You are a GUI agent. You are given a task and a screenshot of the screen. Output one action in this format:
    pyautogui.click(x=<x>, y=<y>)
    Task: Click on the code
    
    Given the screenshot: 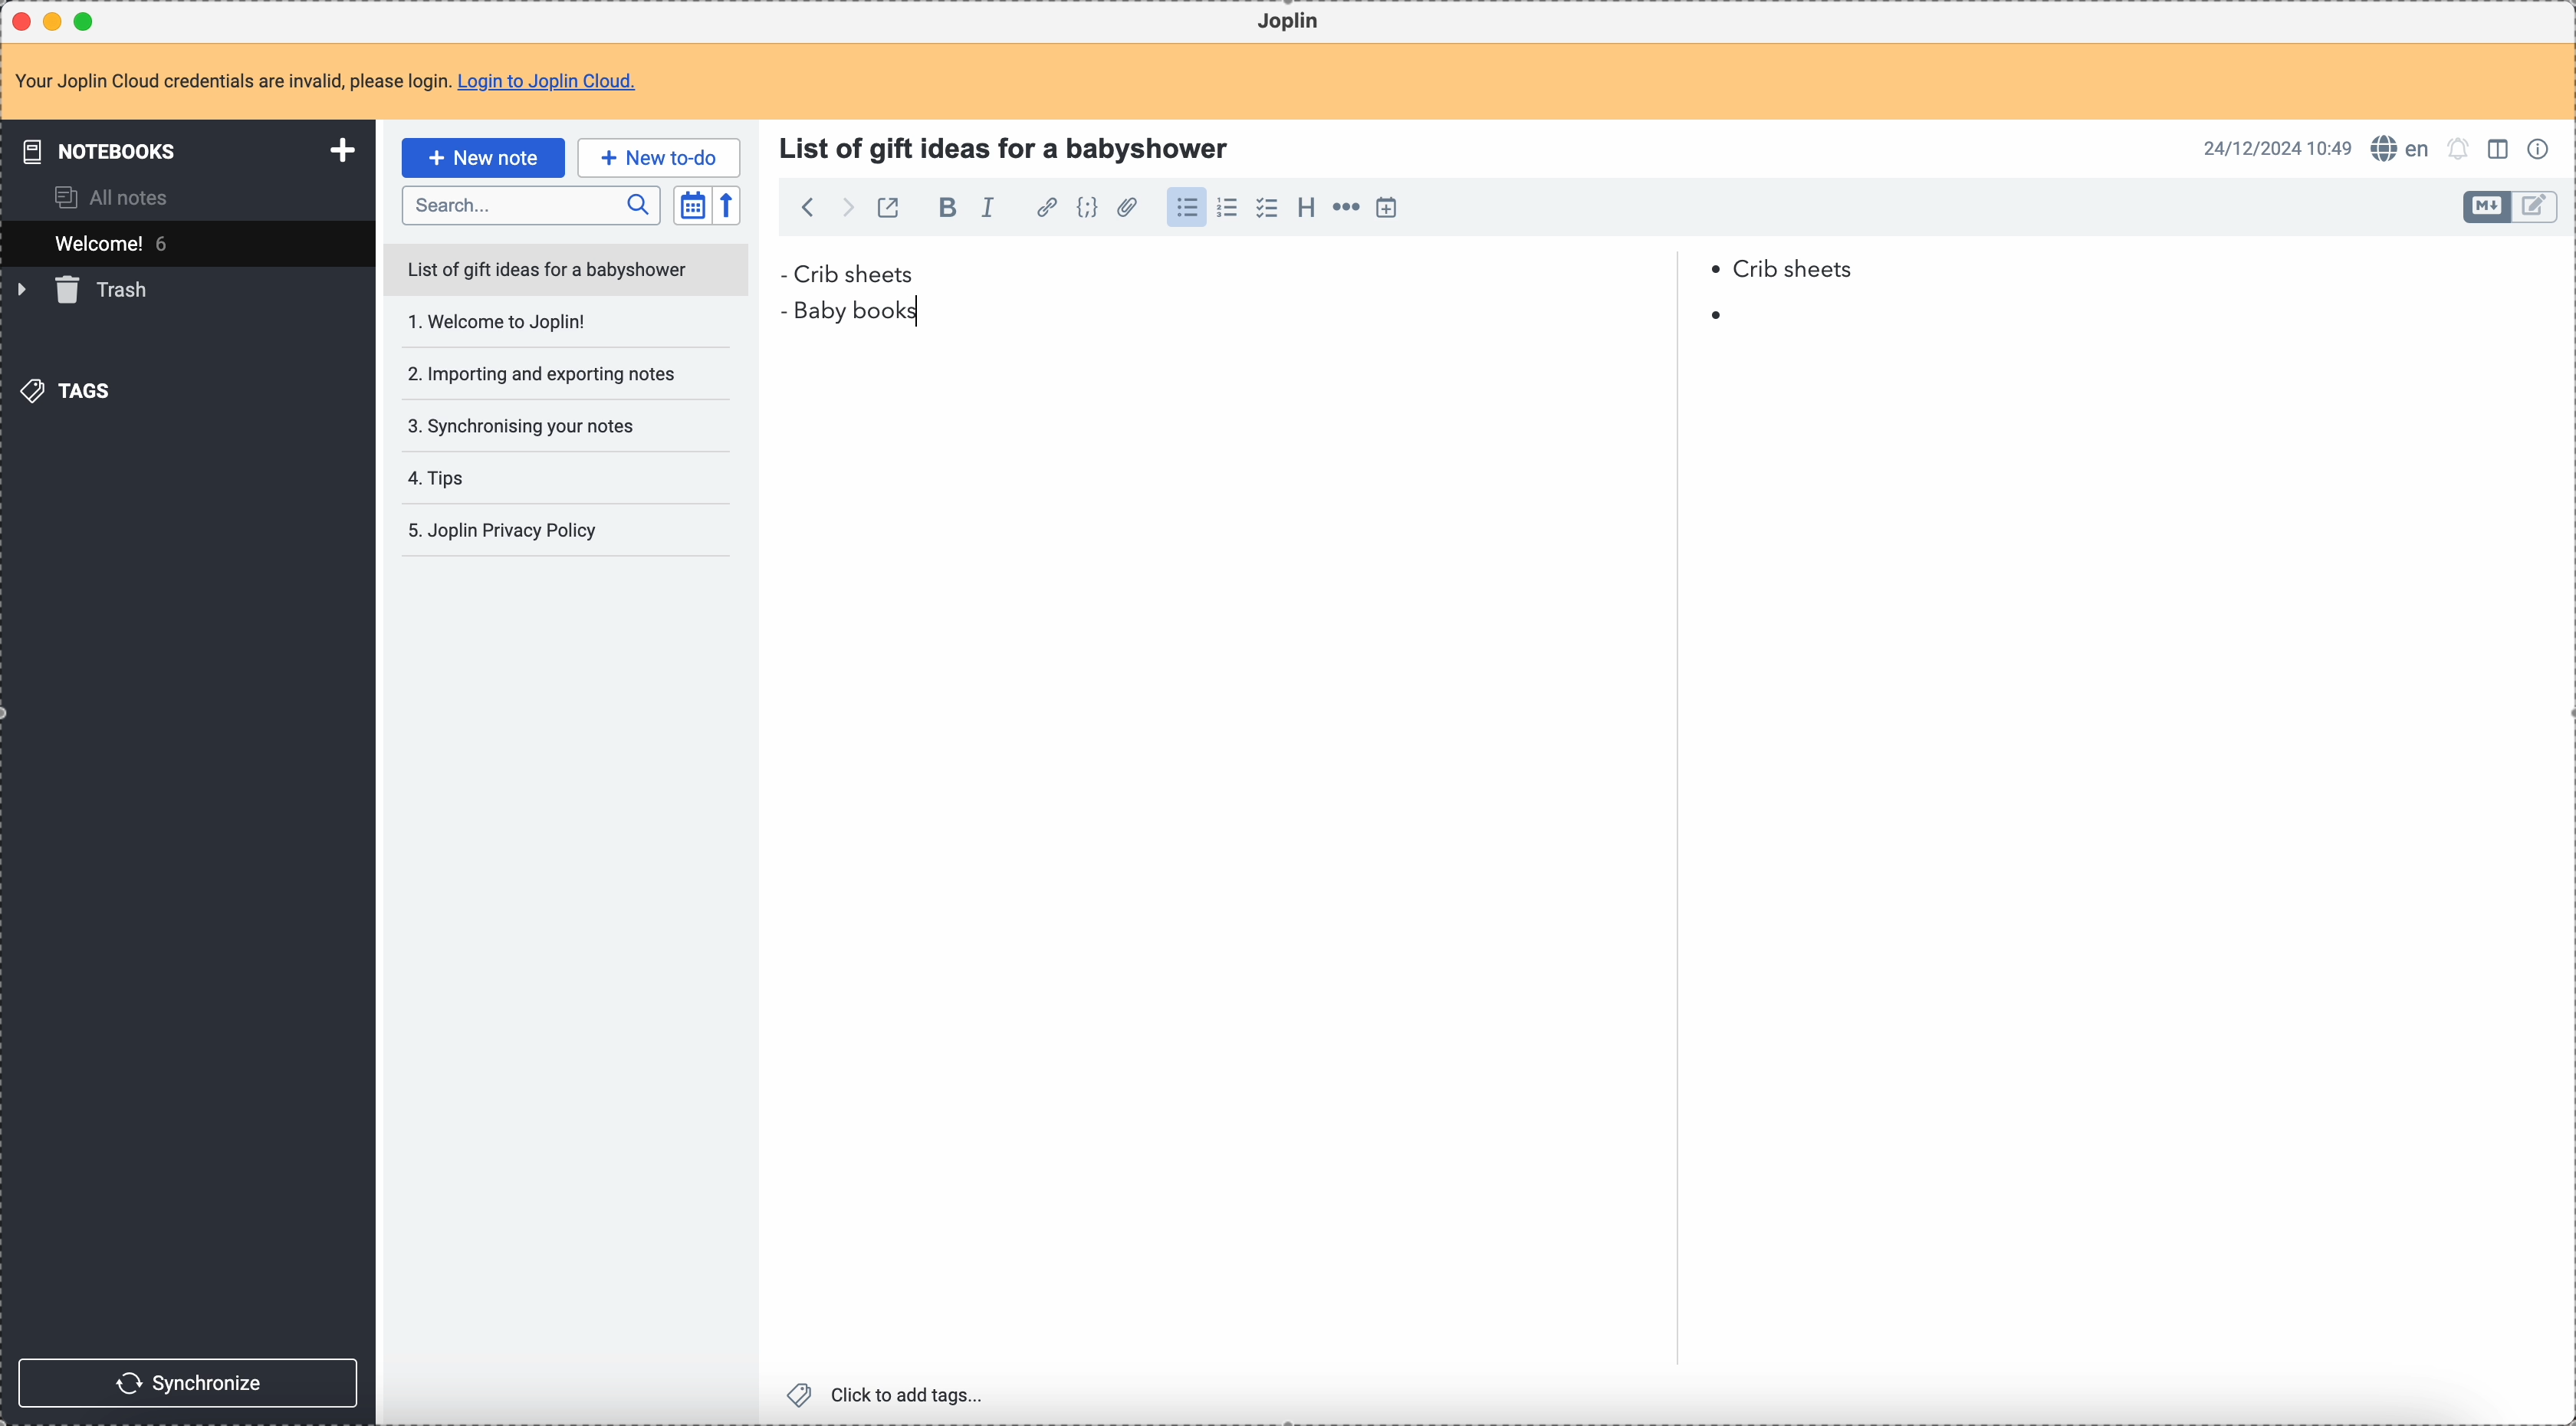 What is the action you would take?
    pyautogui.click(x=1090, y=209)
    